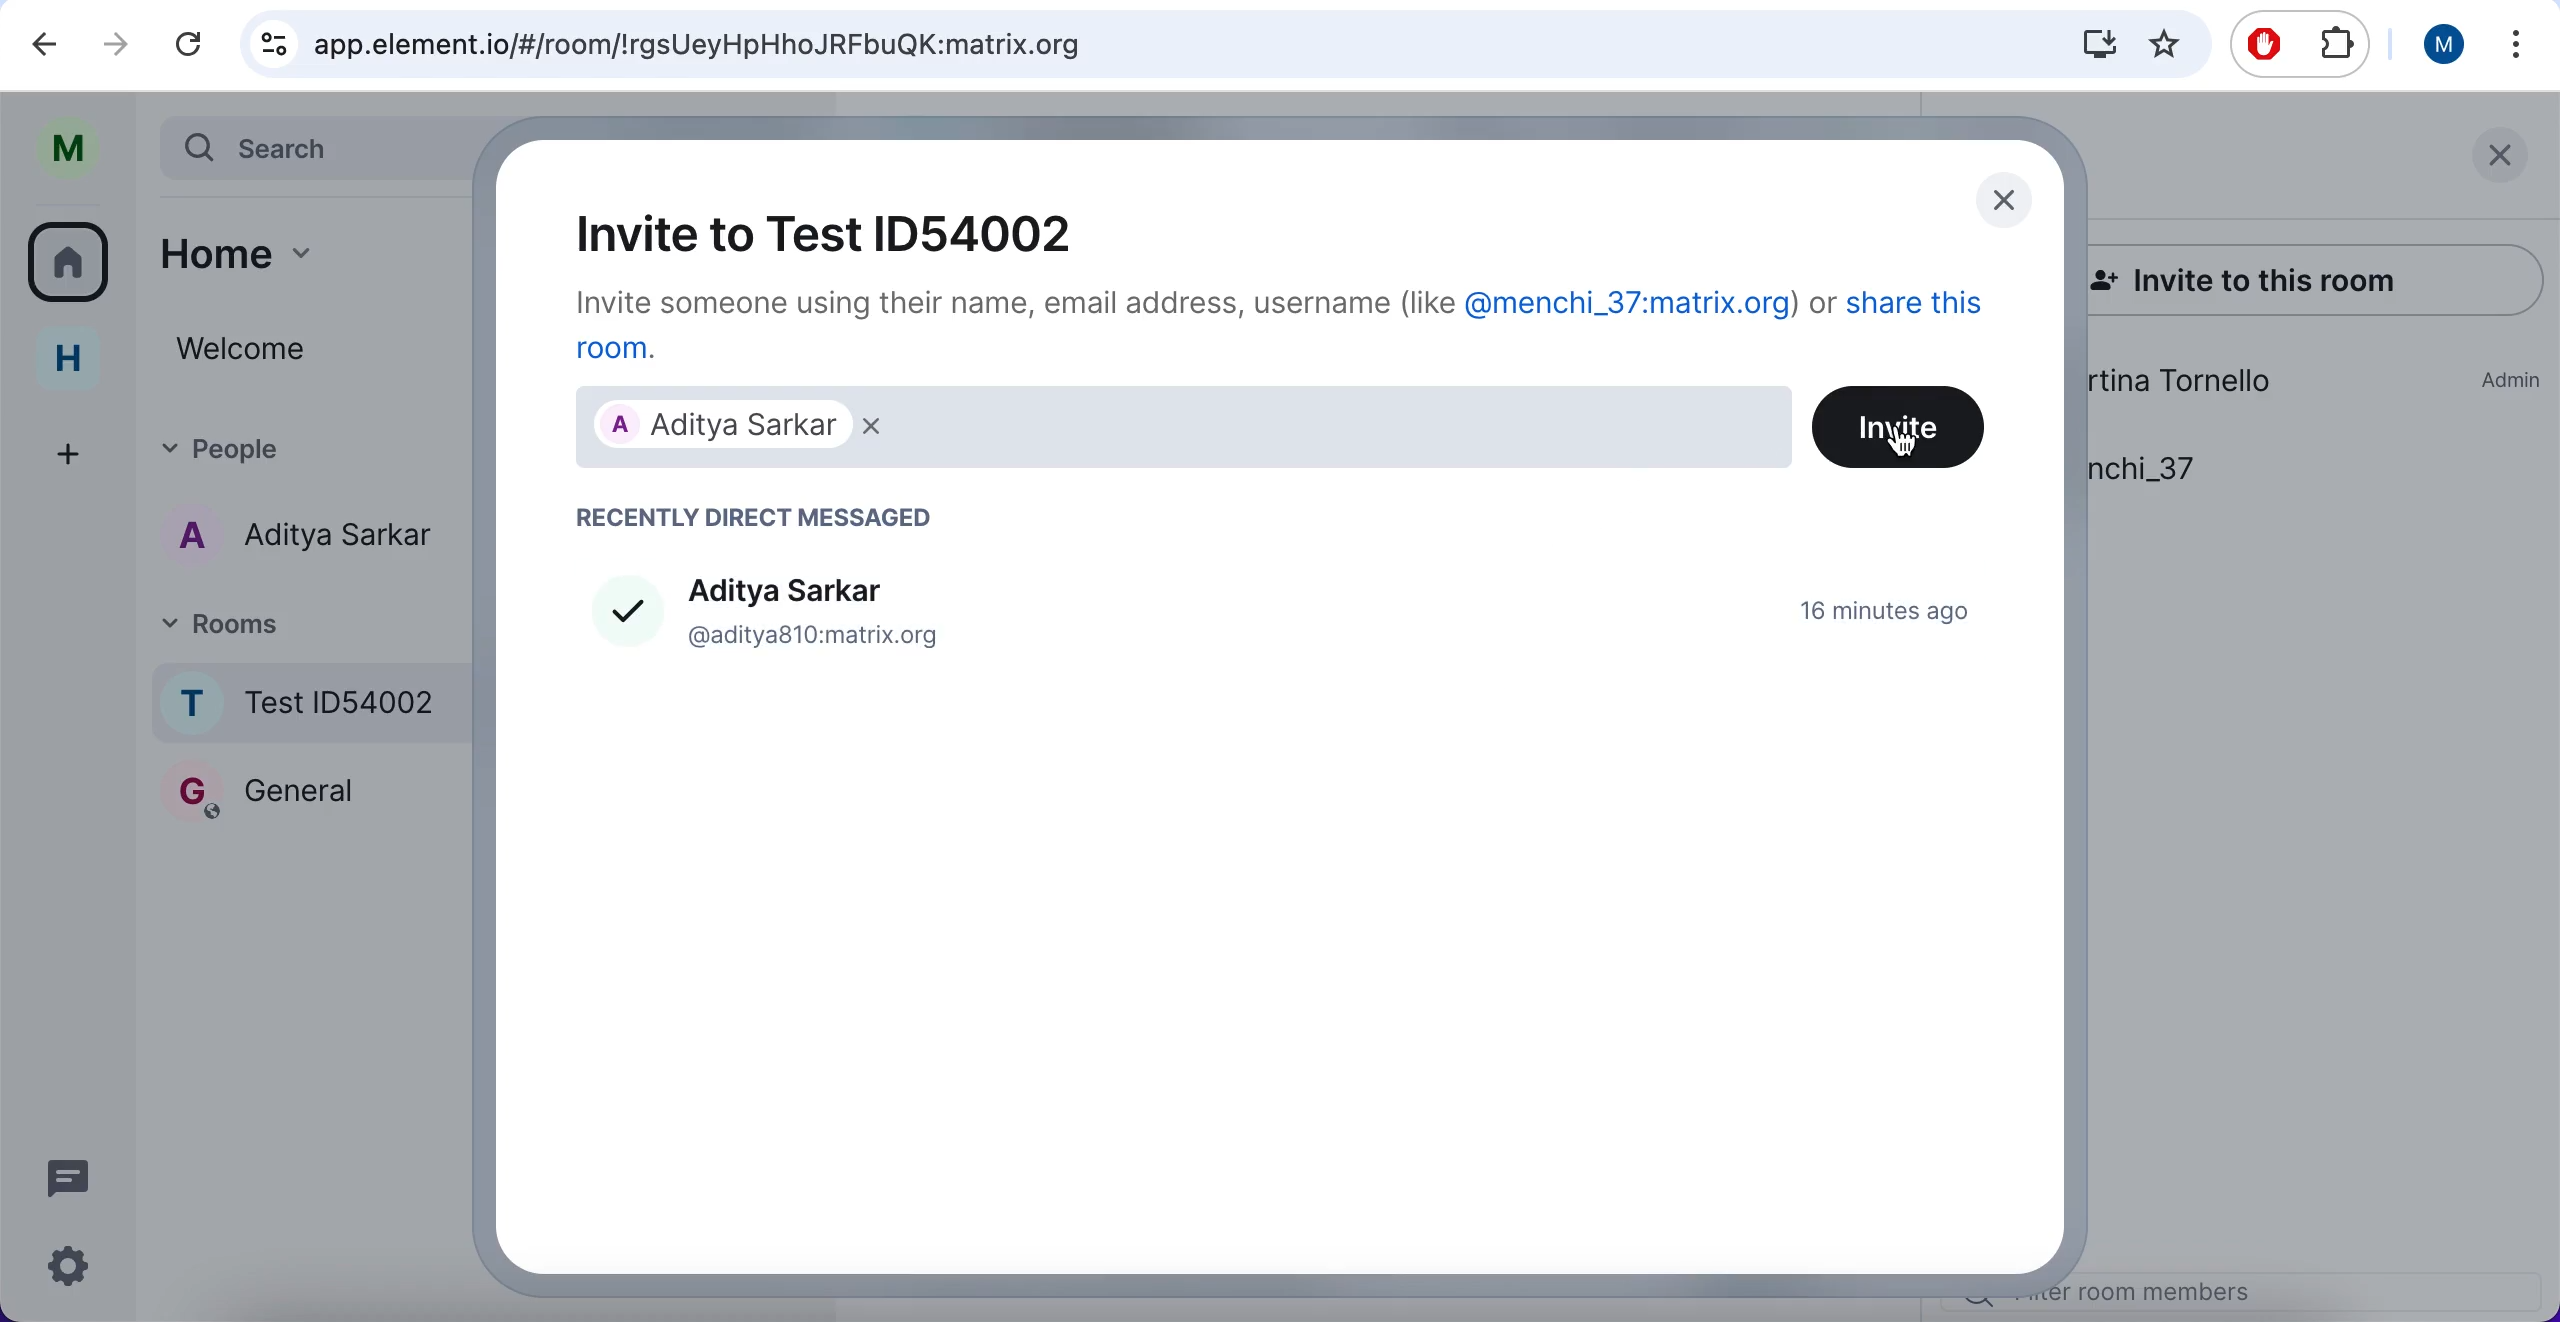 The width and height of the screenshot is (2560, 1322). What do you see at coordinates (1302, 334) in the screenshot?
I see `invite someone using their name` at bounding box center [1302, 334].